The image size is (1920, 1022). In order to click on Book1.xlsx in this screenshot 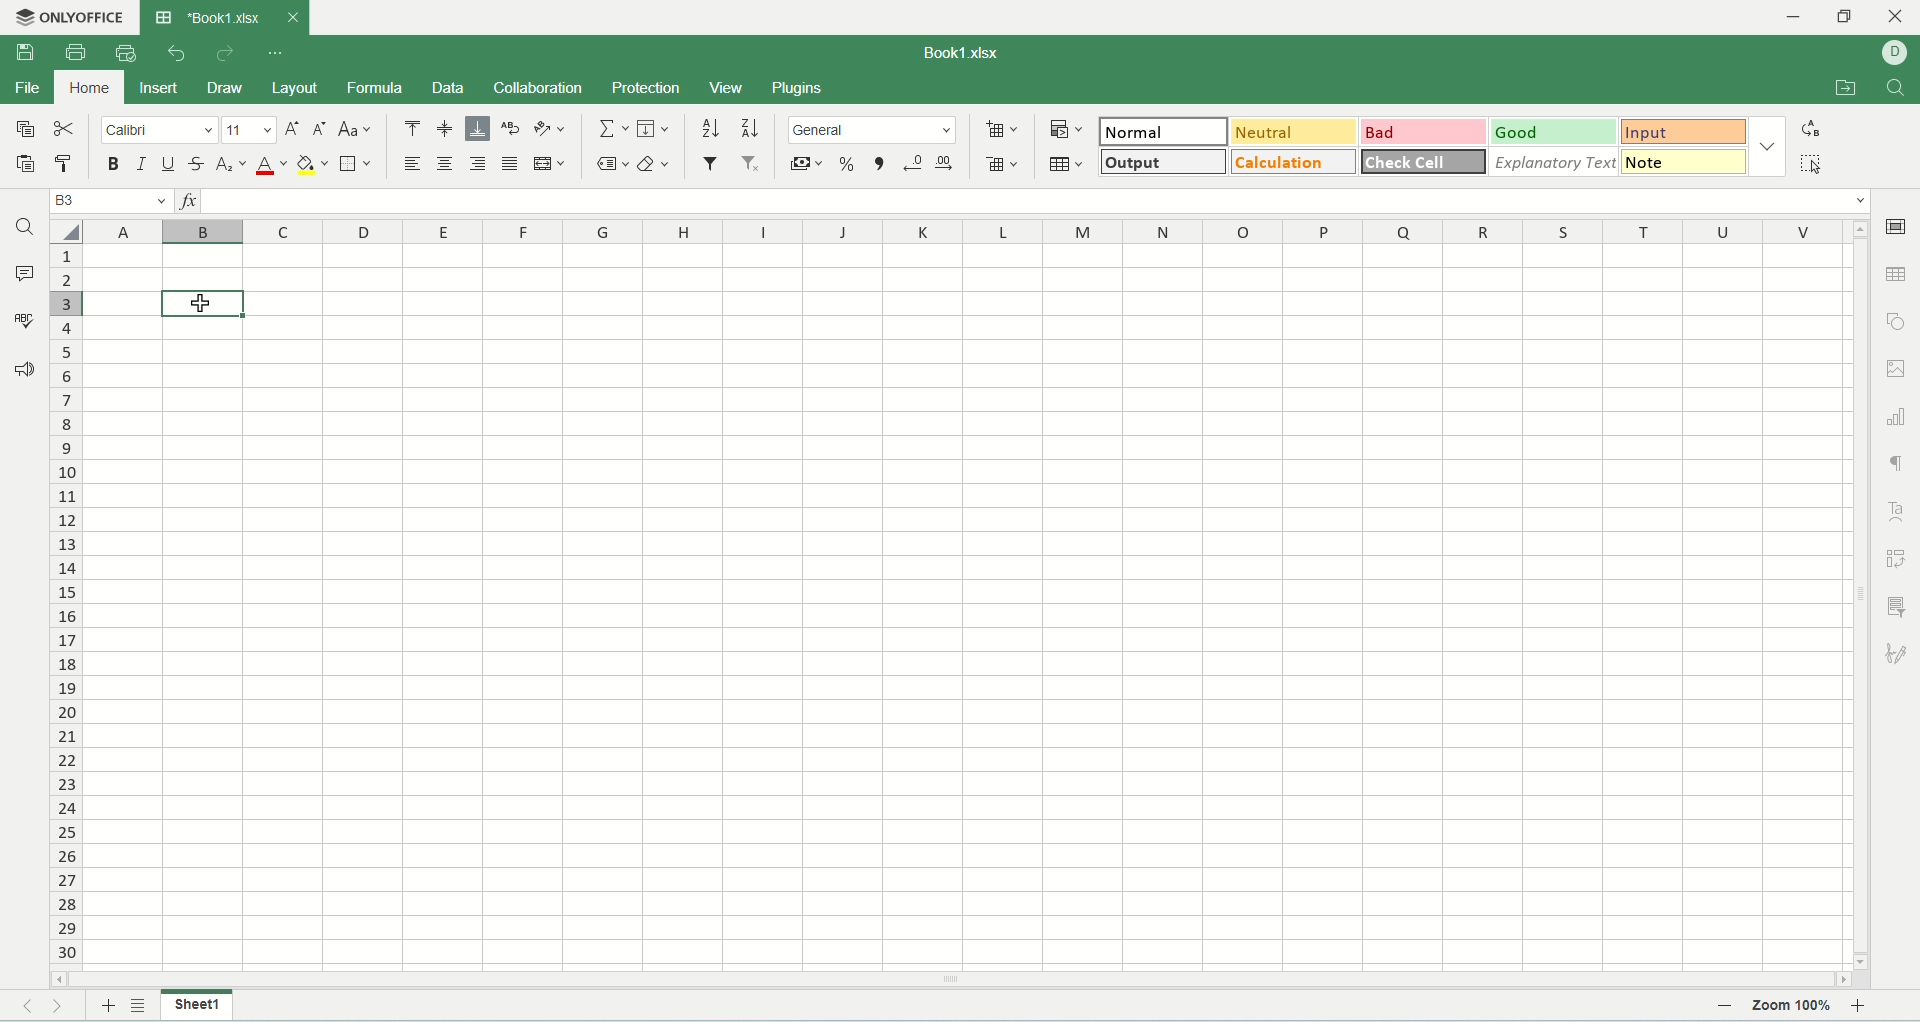, I will do `click(974, 51)`.